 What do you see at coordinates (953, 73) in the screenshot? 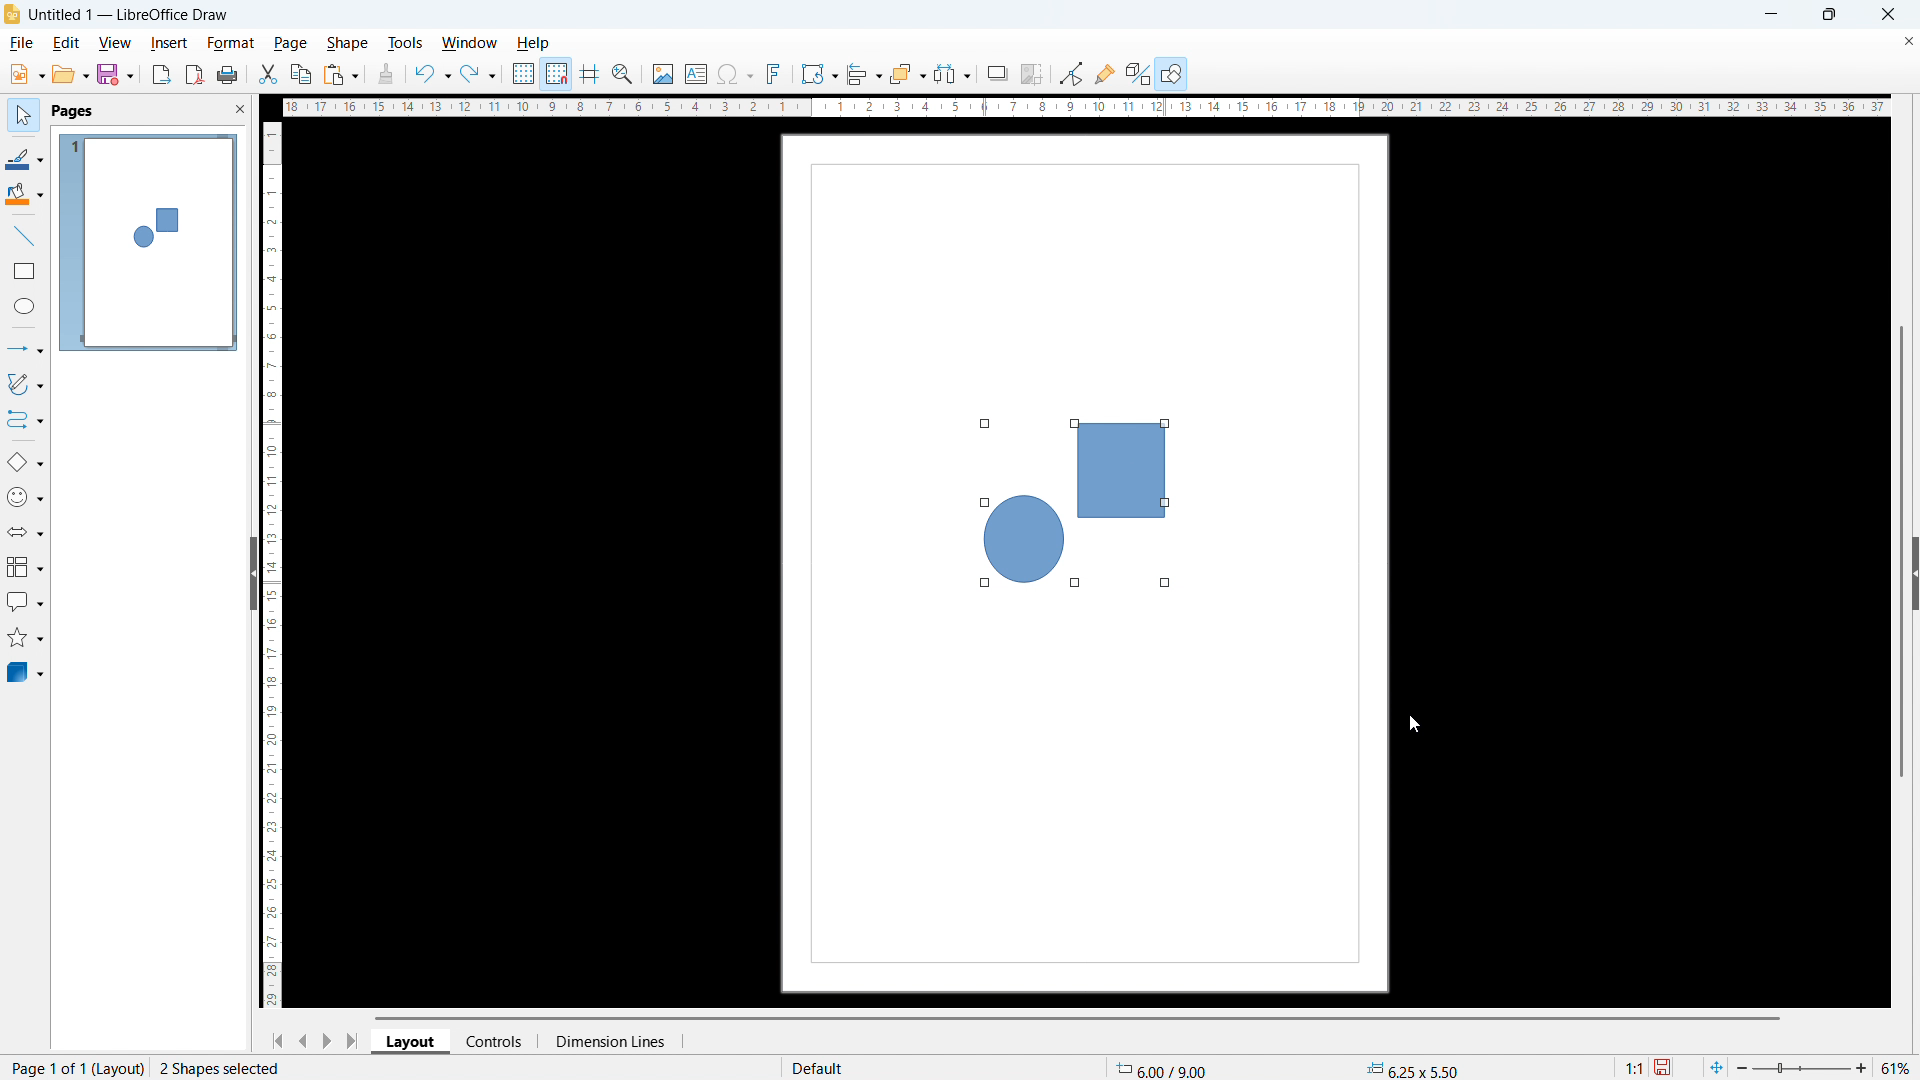
I see `select at least 3 objects to distribute` at bounding box center [953, 73].